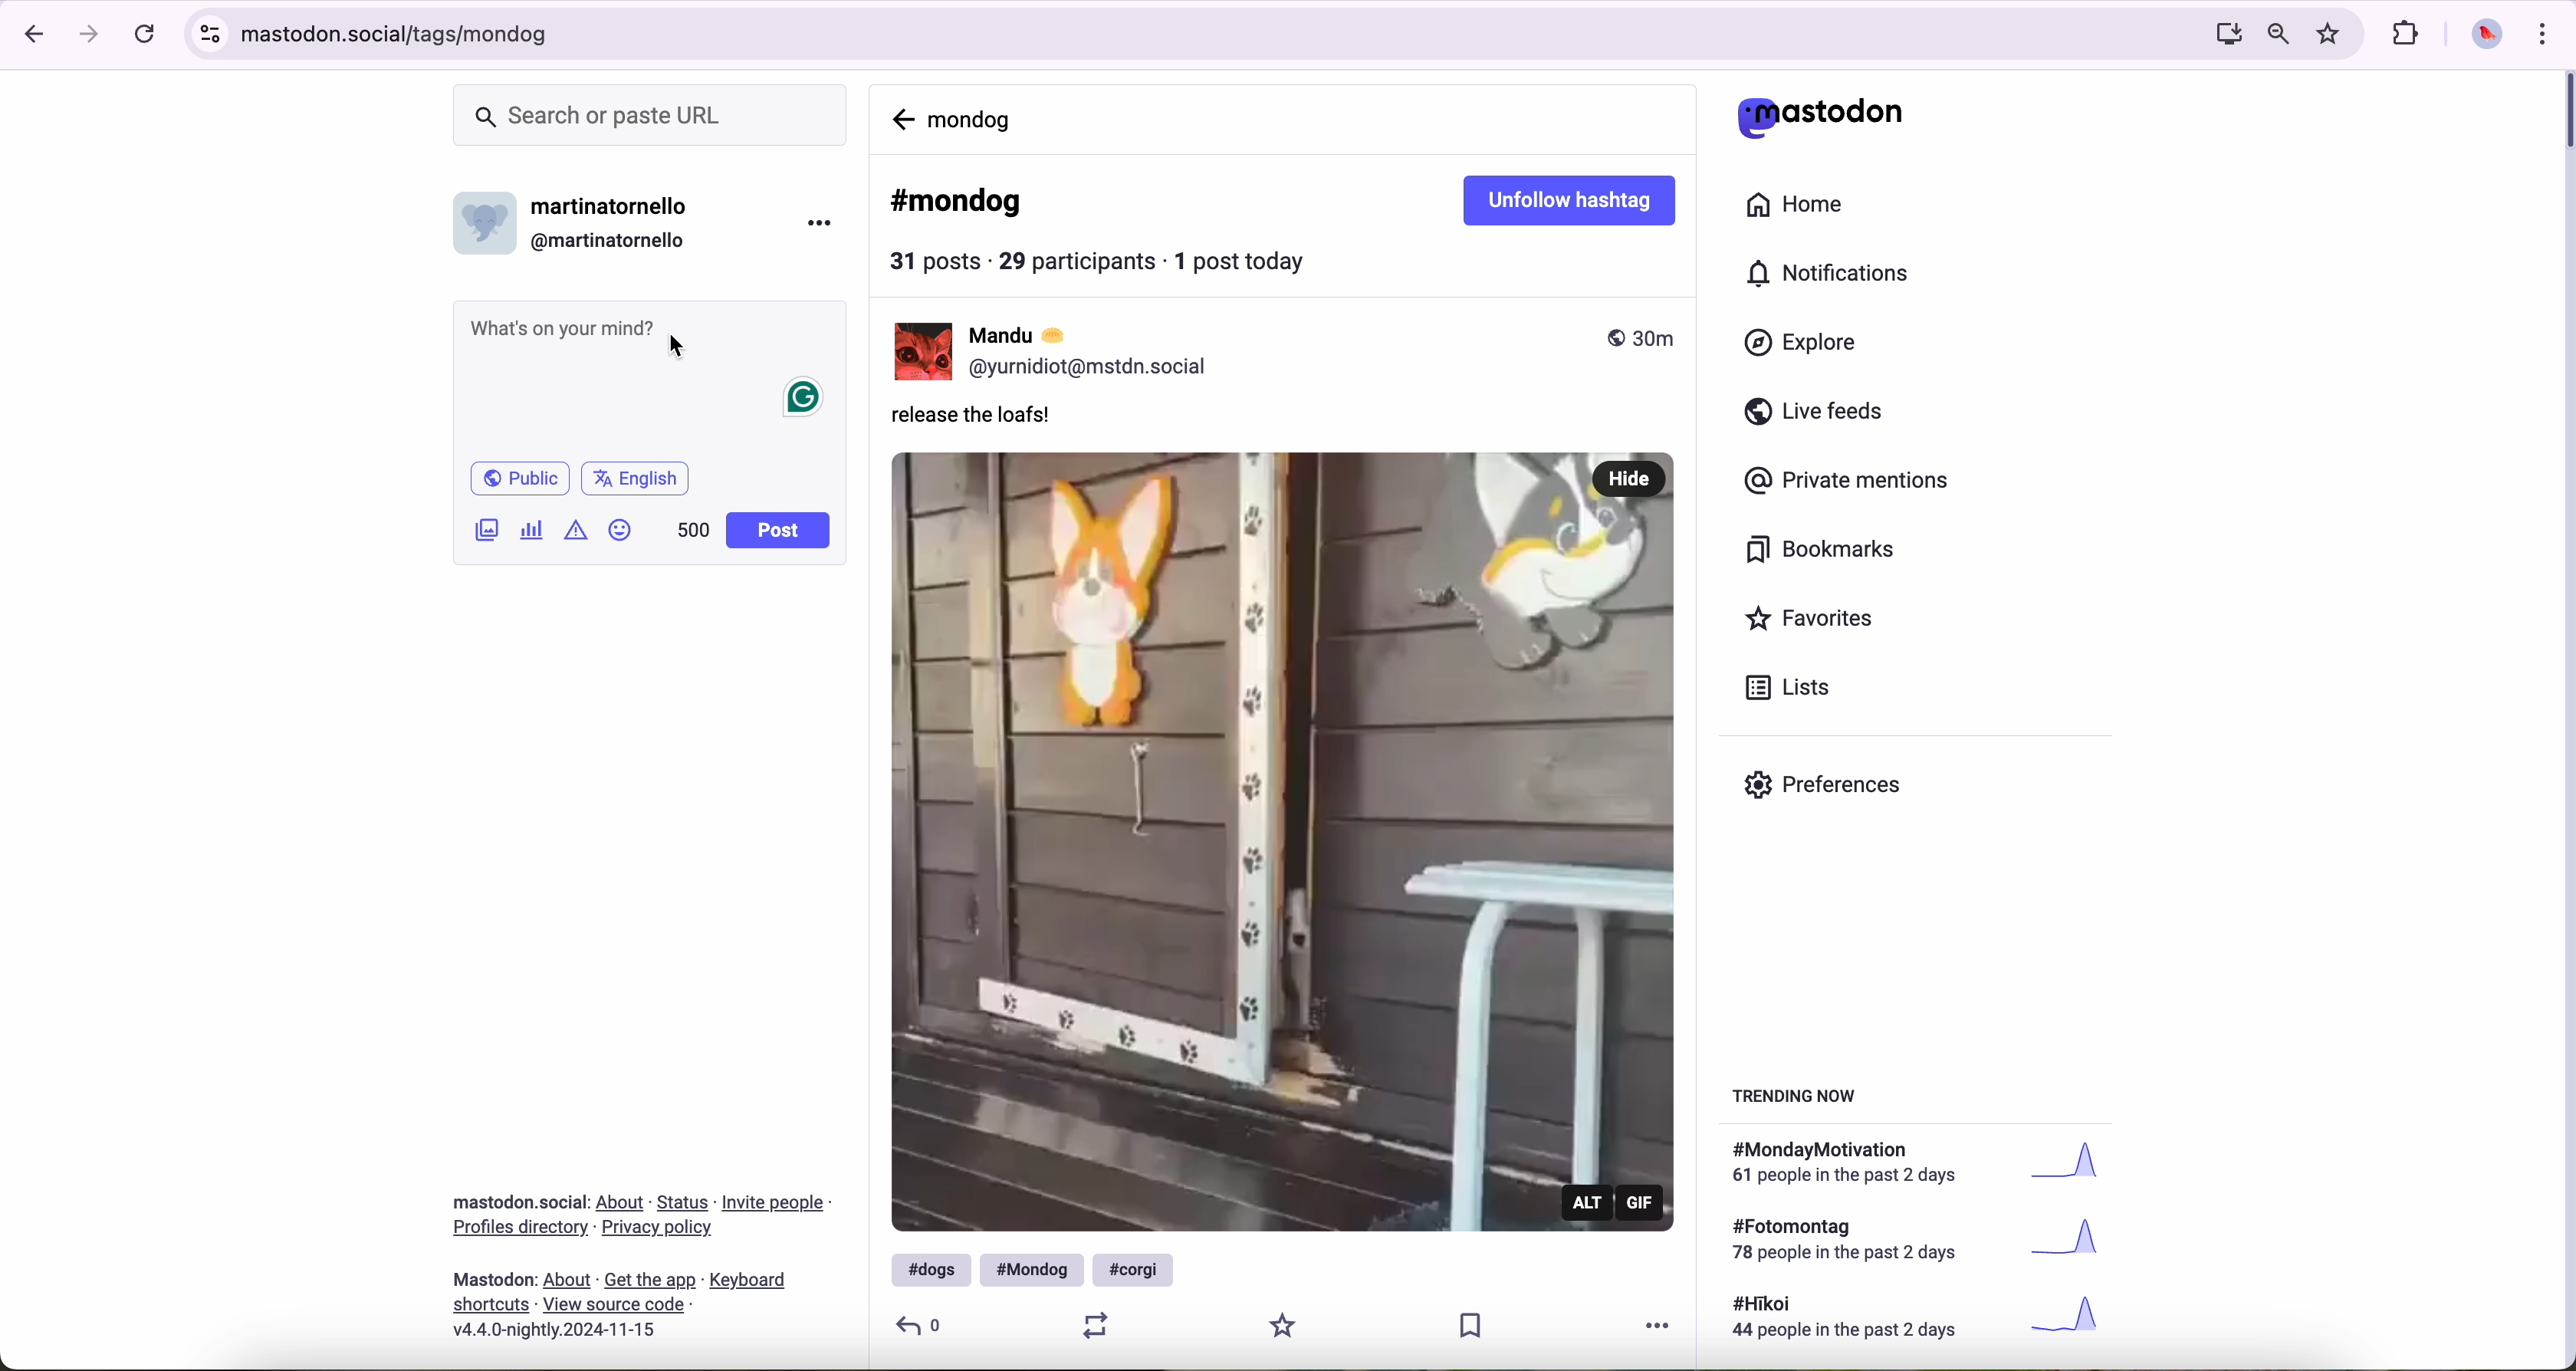 Image resolution: width=2576 pixels, height=1371 pixels. Describe the element at coordinates (145, 36) in the screenshot. I see `refresh the page` at that location.